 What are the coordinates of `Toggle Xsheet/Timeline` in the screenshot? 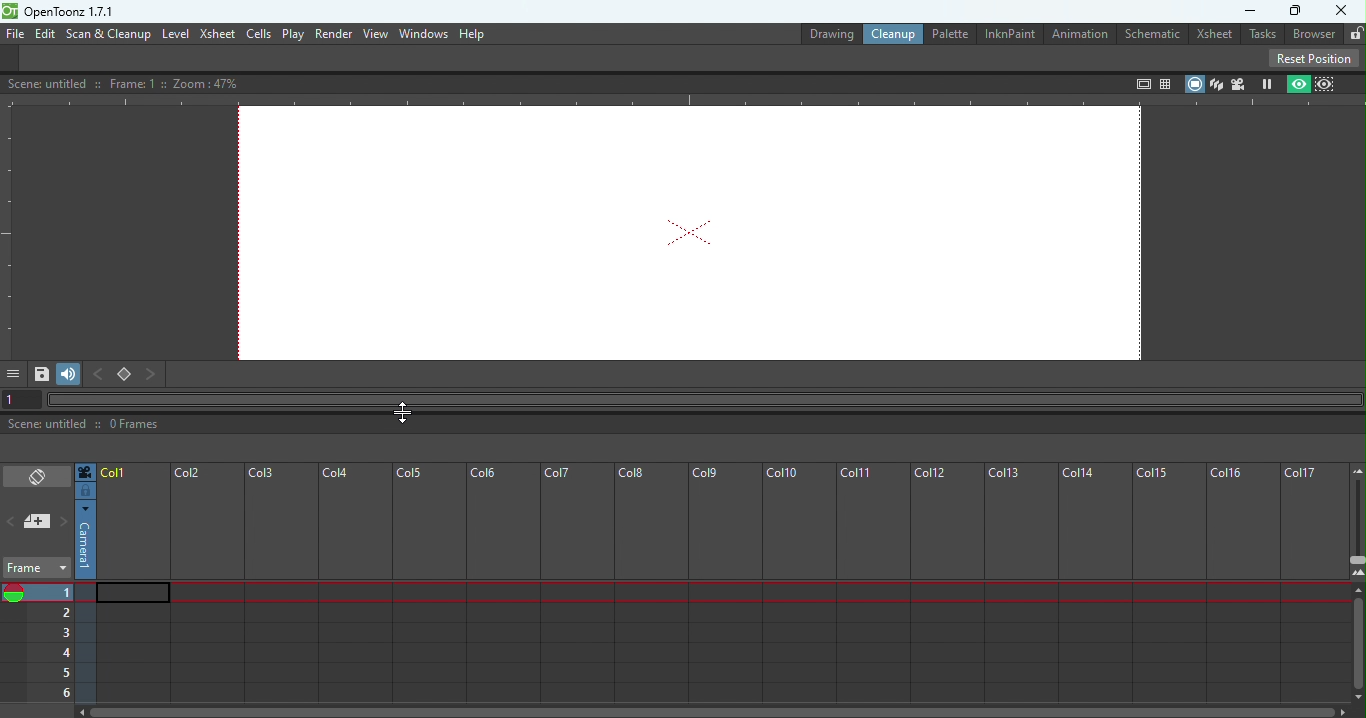 It's located at (37, 478).